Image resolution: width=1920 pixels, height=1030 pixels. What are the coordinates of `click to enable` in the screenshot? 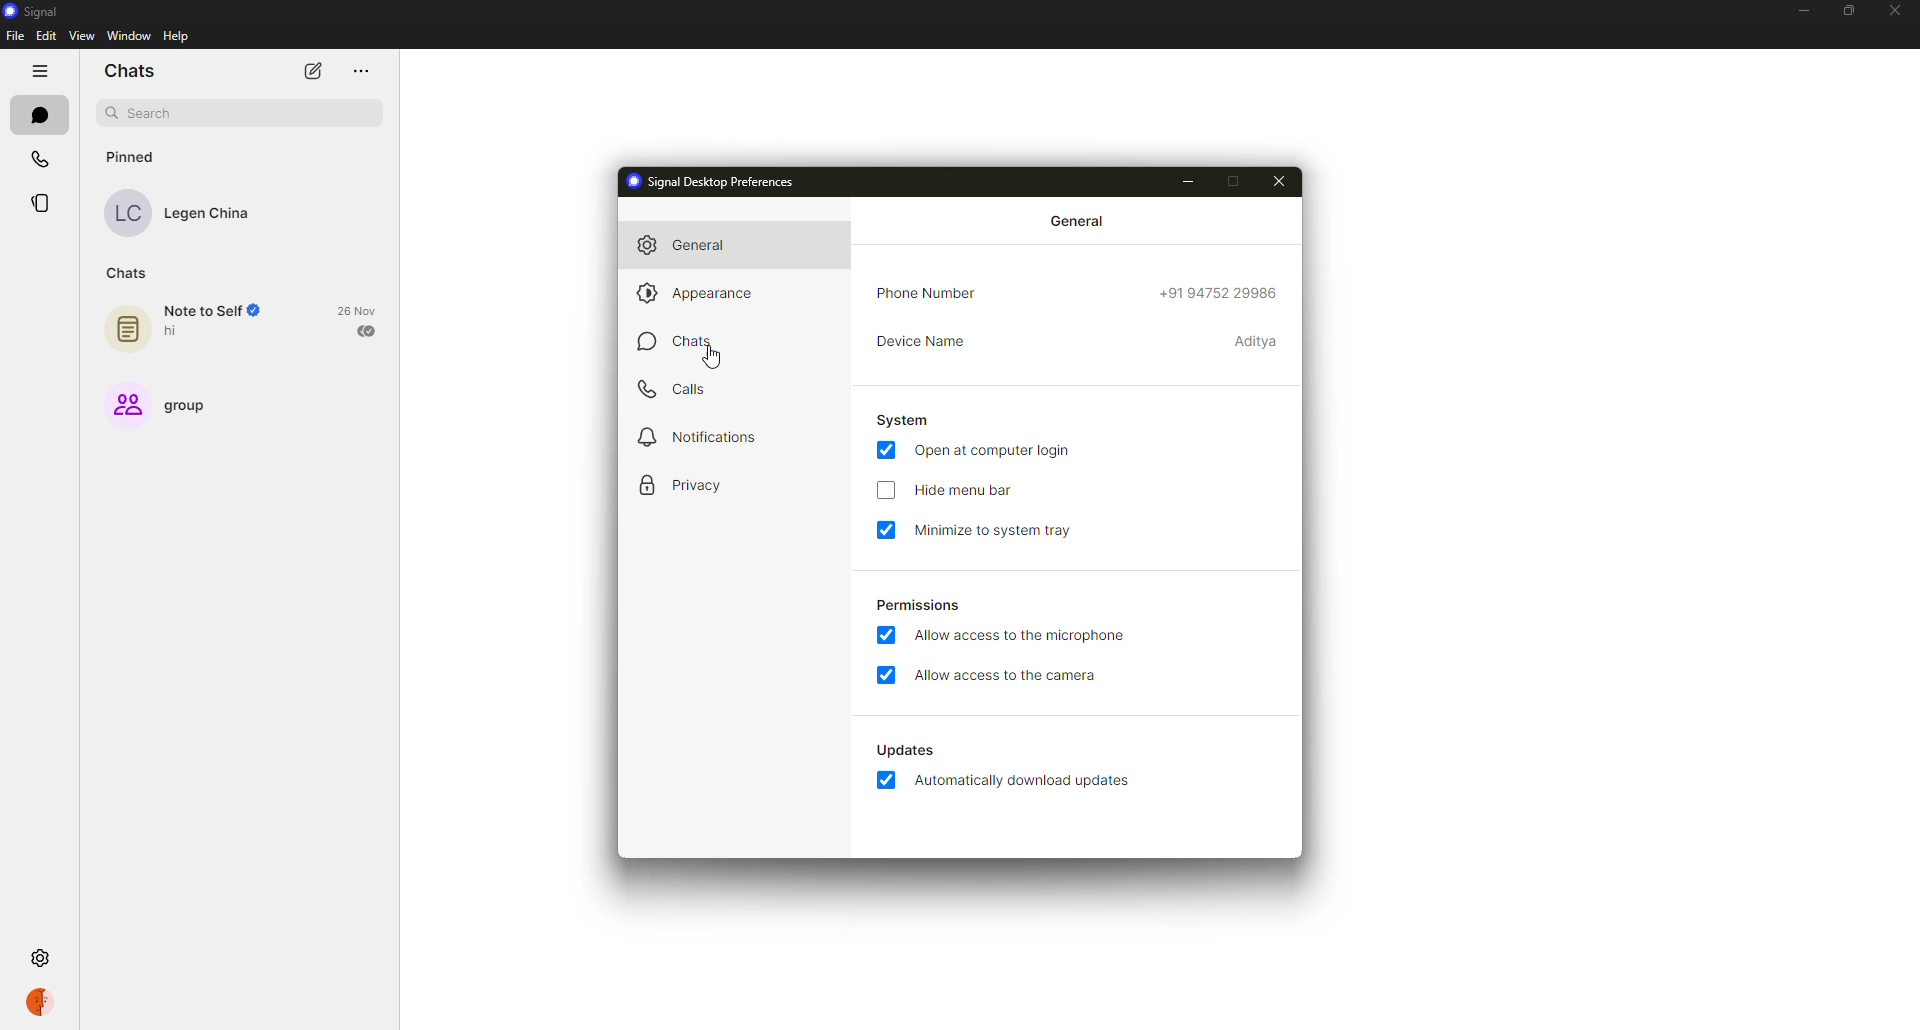 It's located at (883, 489).